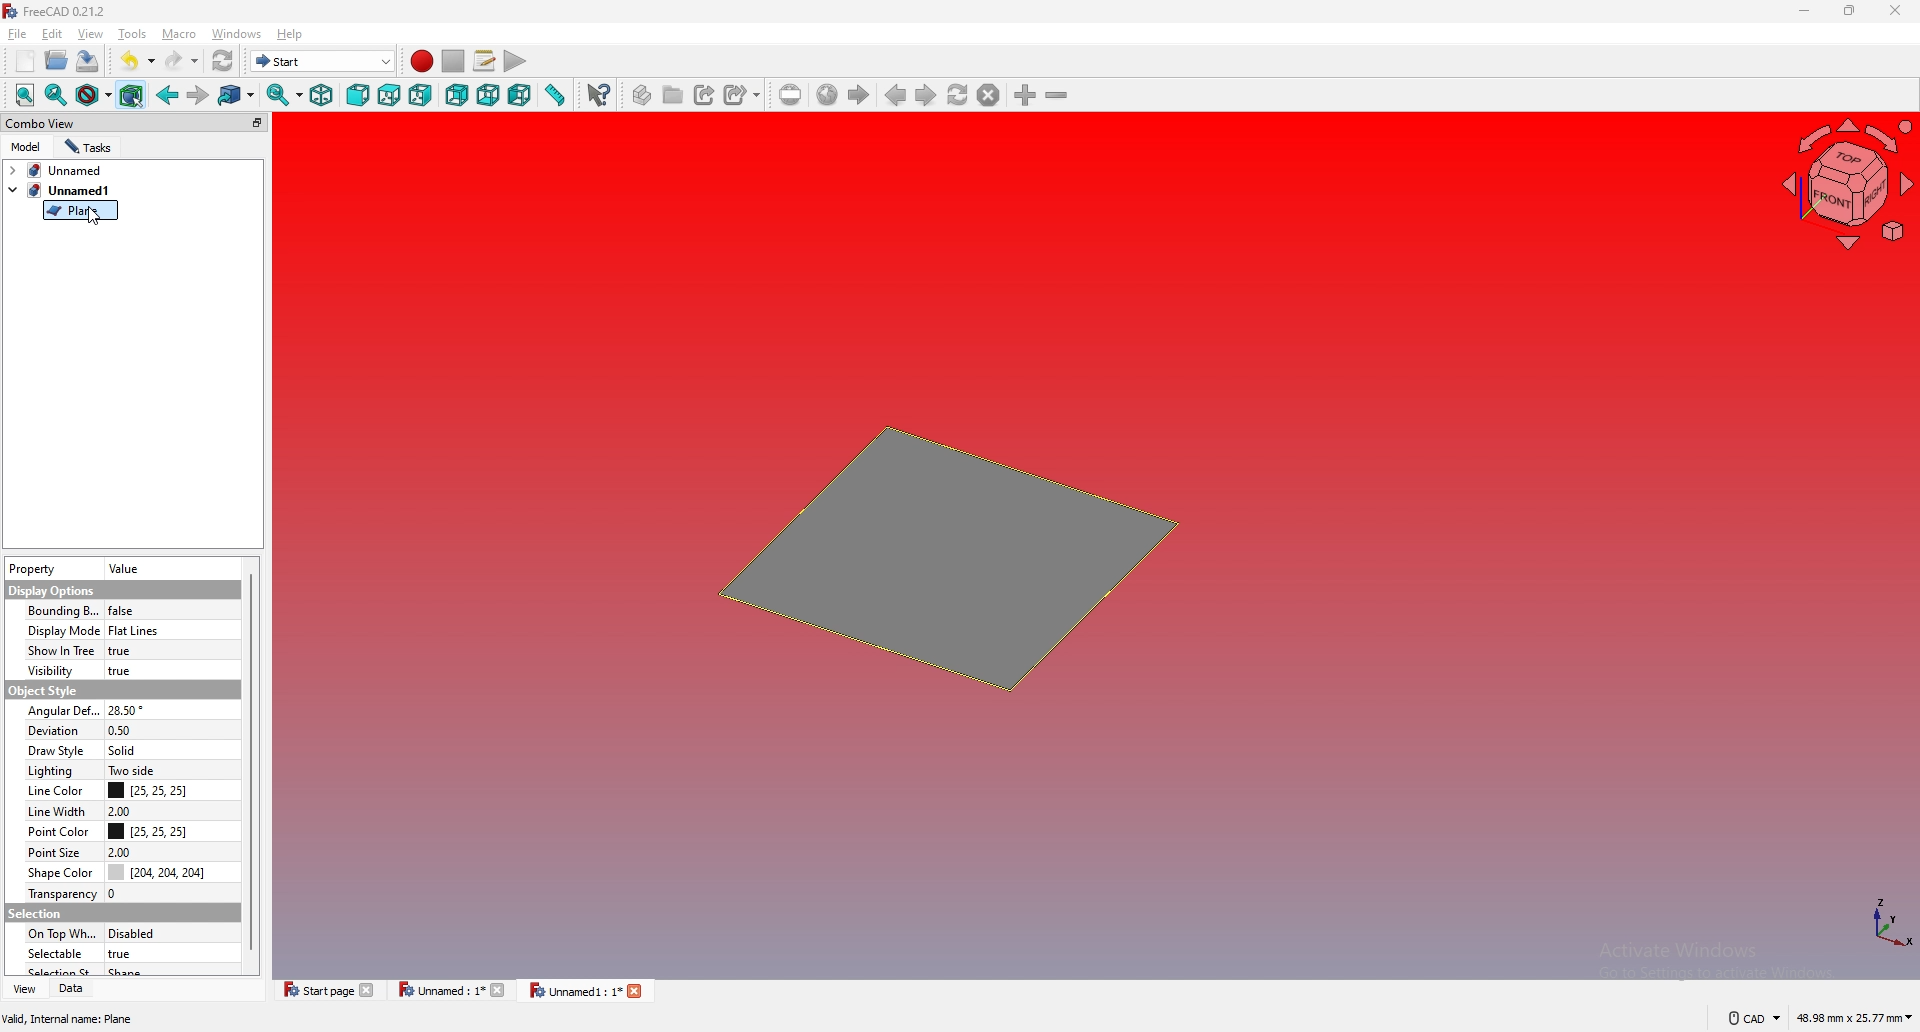 This screenshot has width=1920, height=1032. What do you see at coordinates (60, 969) in the screenshot?
I see `selection style` at bounding box center [60, 969].